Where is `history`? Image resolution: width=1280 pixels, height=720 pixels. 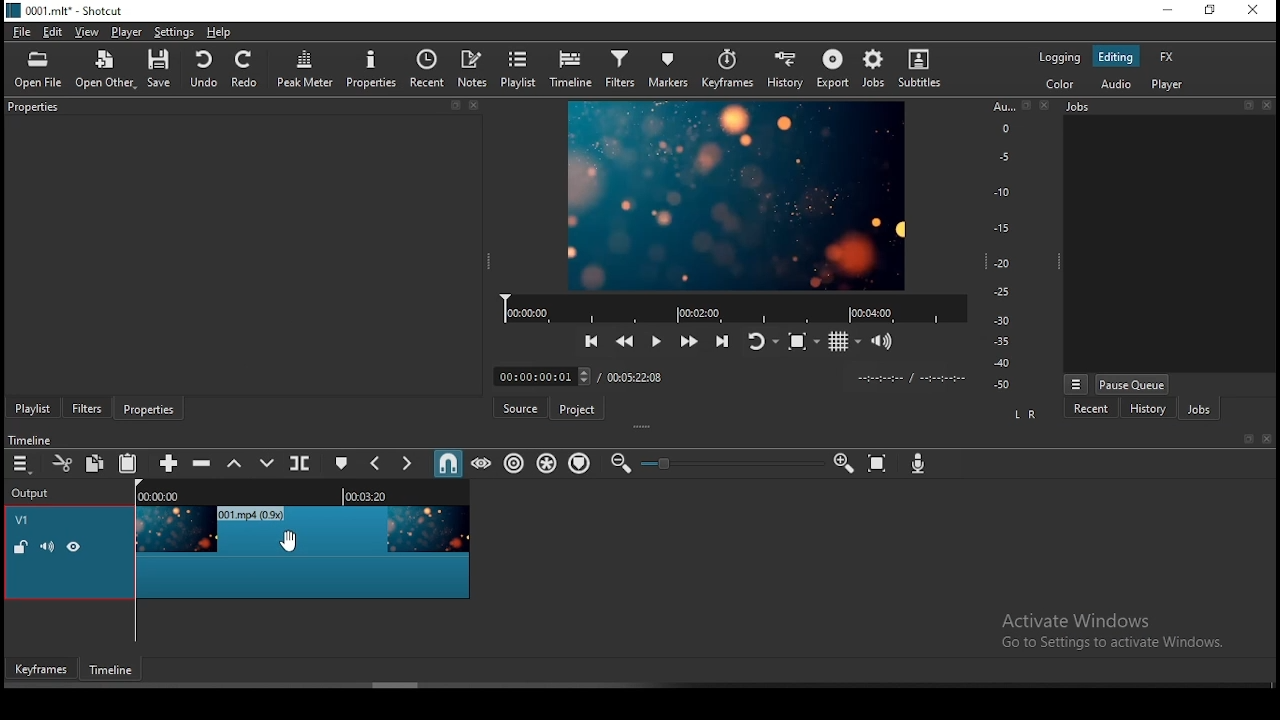 history is located at coordinates (1148, 409).